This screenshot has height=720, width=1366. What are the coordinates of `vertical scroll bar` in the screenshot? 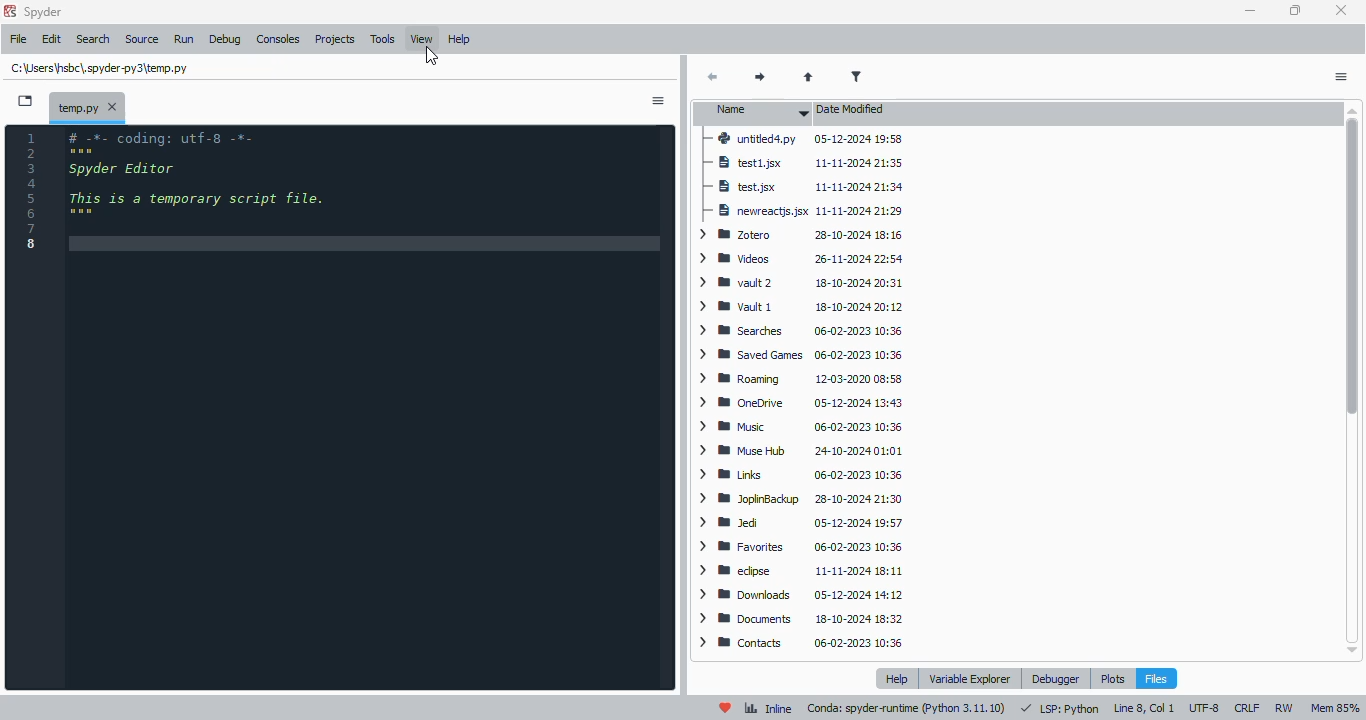 It's located at (1353, 265).